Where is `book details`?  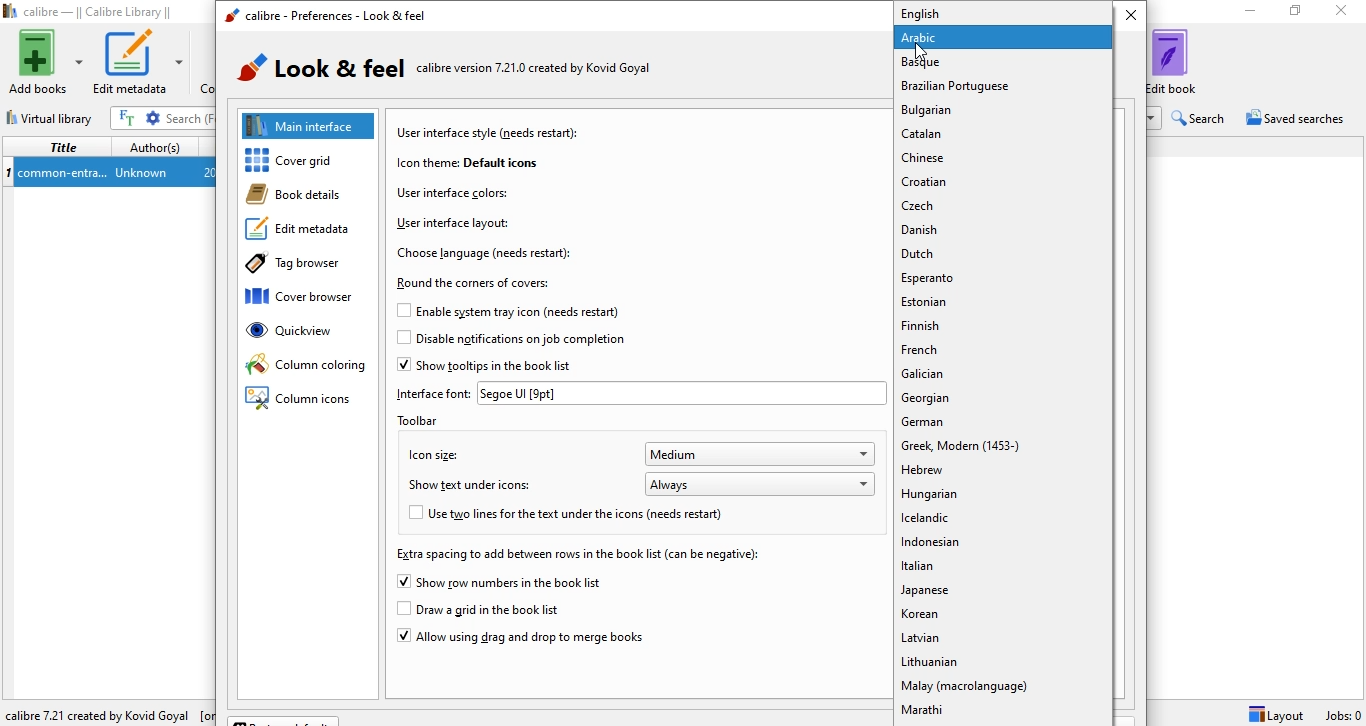
book details is located at coordinates (303, 195).